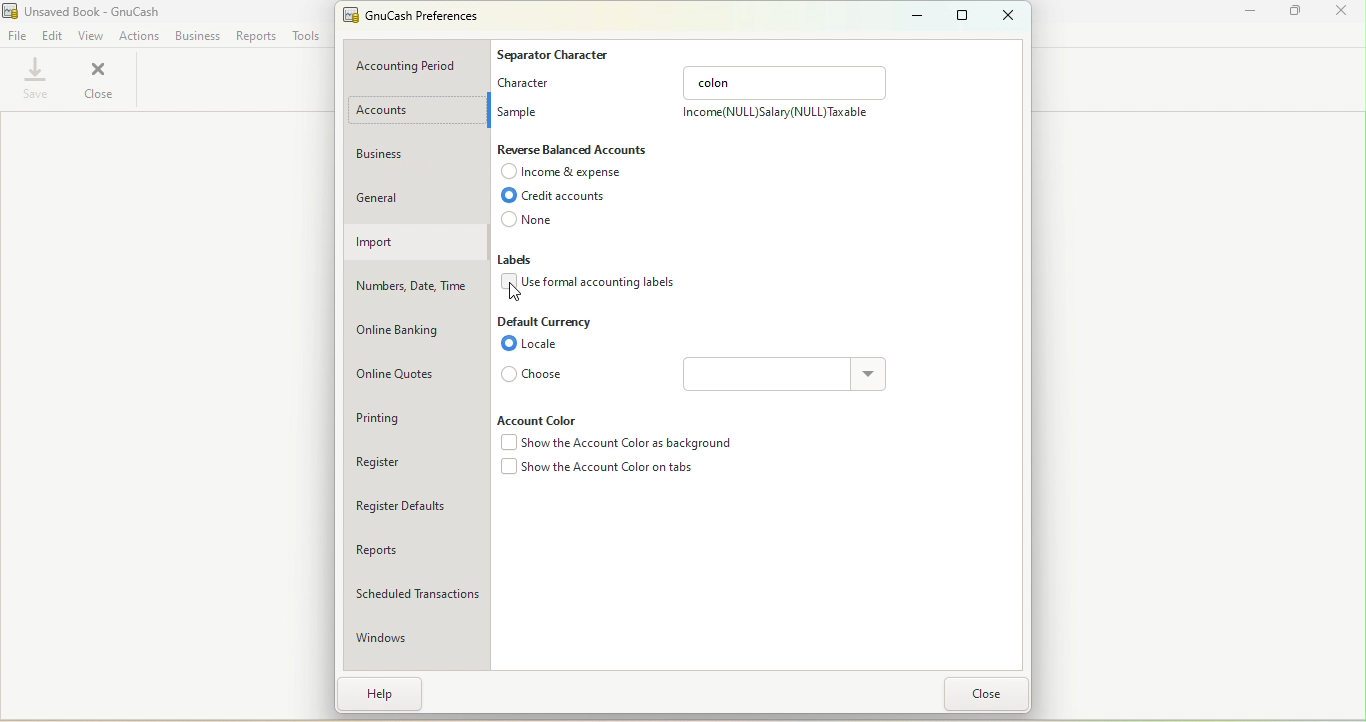 The width and height of the screenshot is (1366, 722). What do you see at coordinates (415, 546) in the screenshot?
I see `Reports` at bounding box center [415, 546].